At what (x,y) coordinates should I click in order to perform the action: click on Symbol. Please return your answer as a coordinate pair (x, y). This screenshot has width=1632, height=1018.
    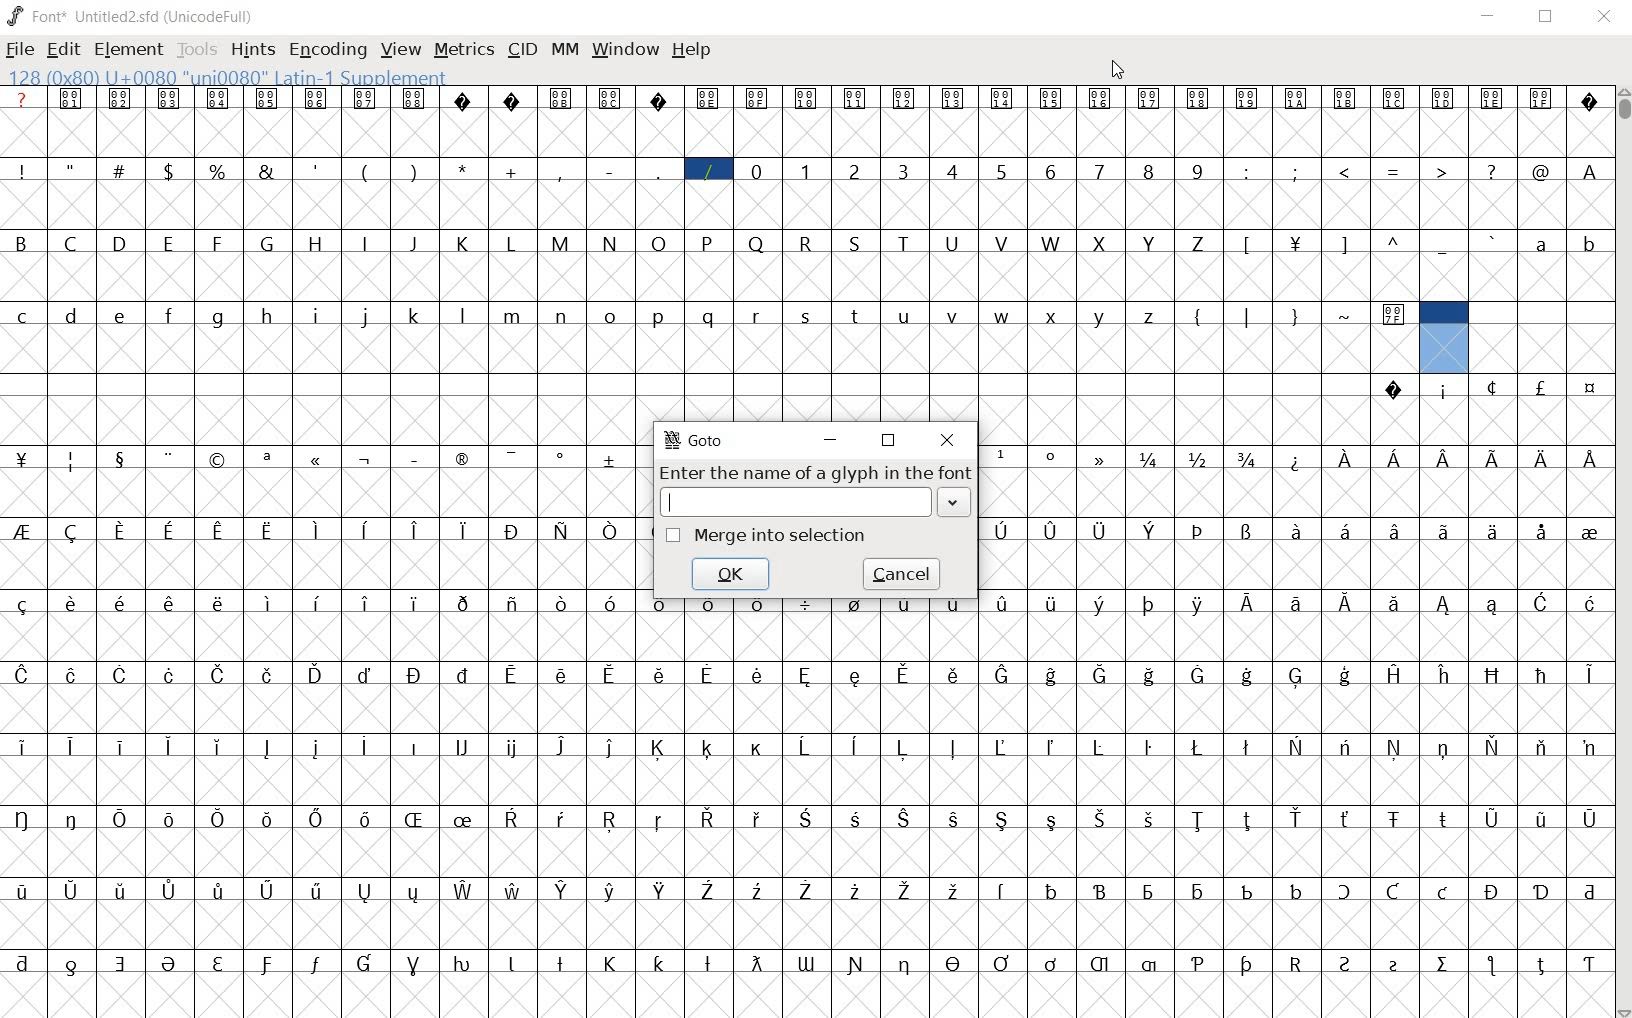
    Looking at the image, I should click on (1003, 532).